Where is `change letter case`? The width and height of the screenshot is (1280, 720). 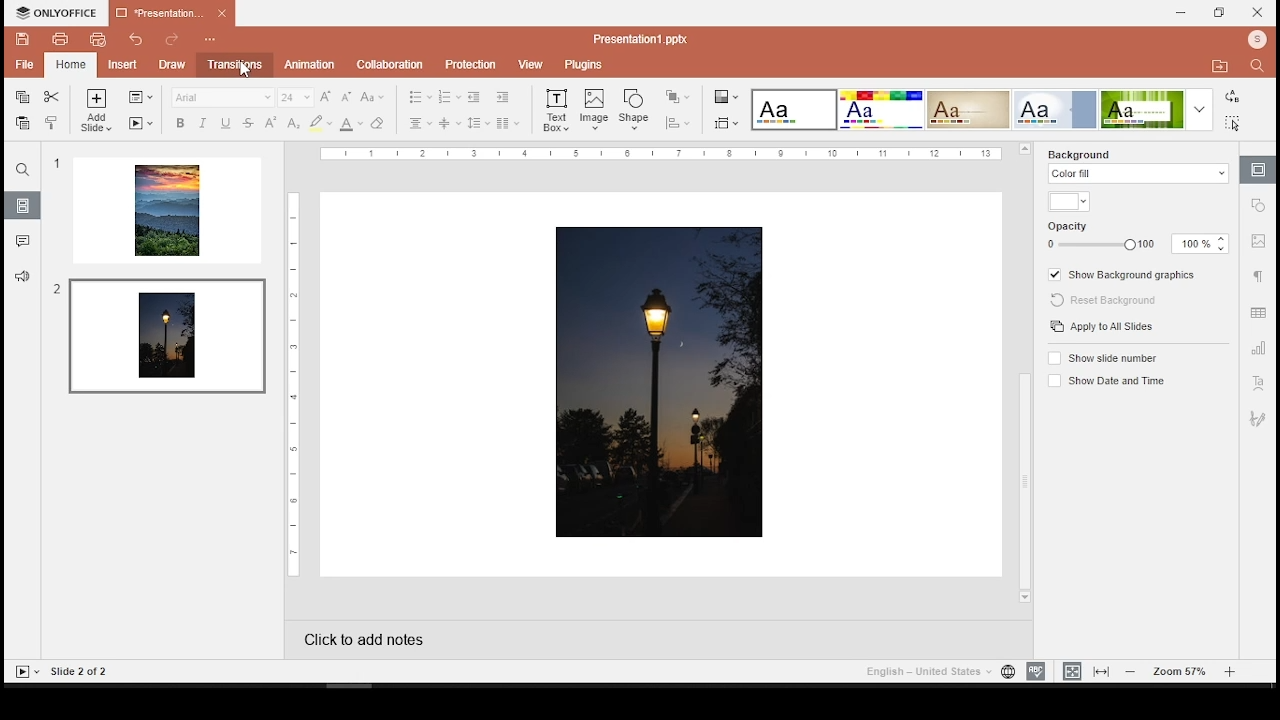
change letter case is located at coordinates (371, 97).